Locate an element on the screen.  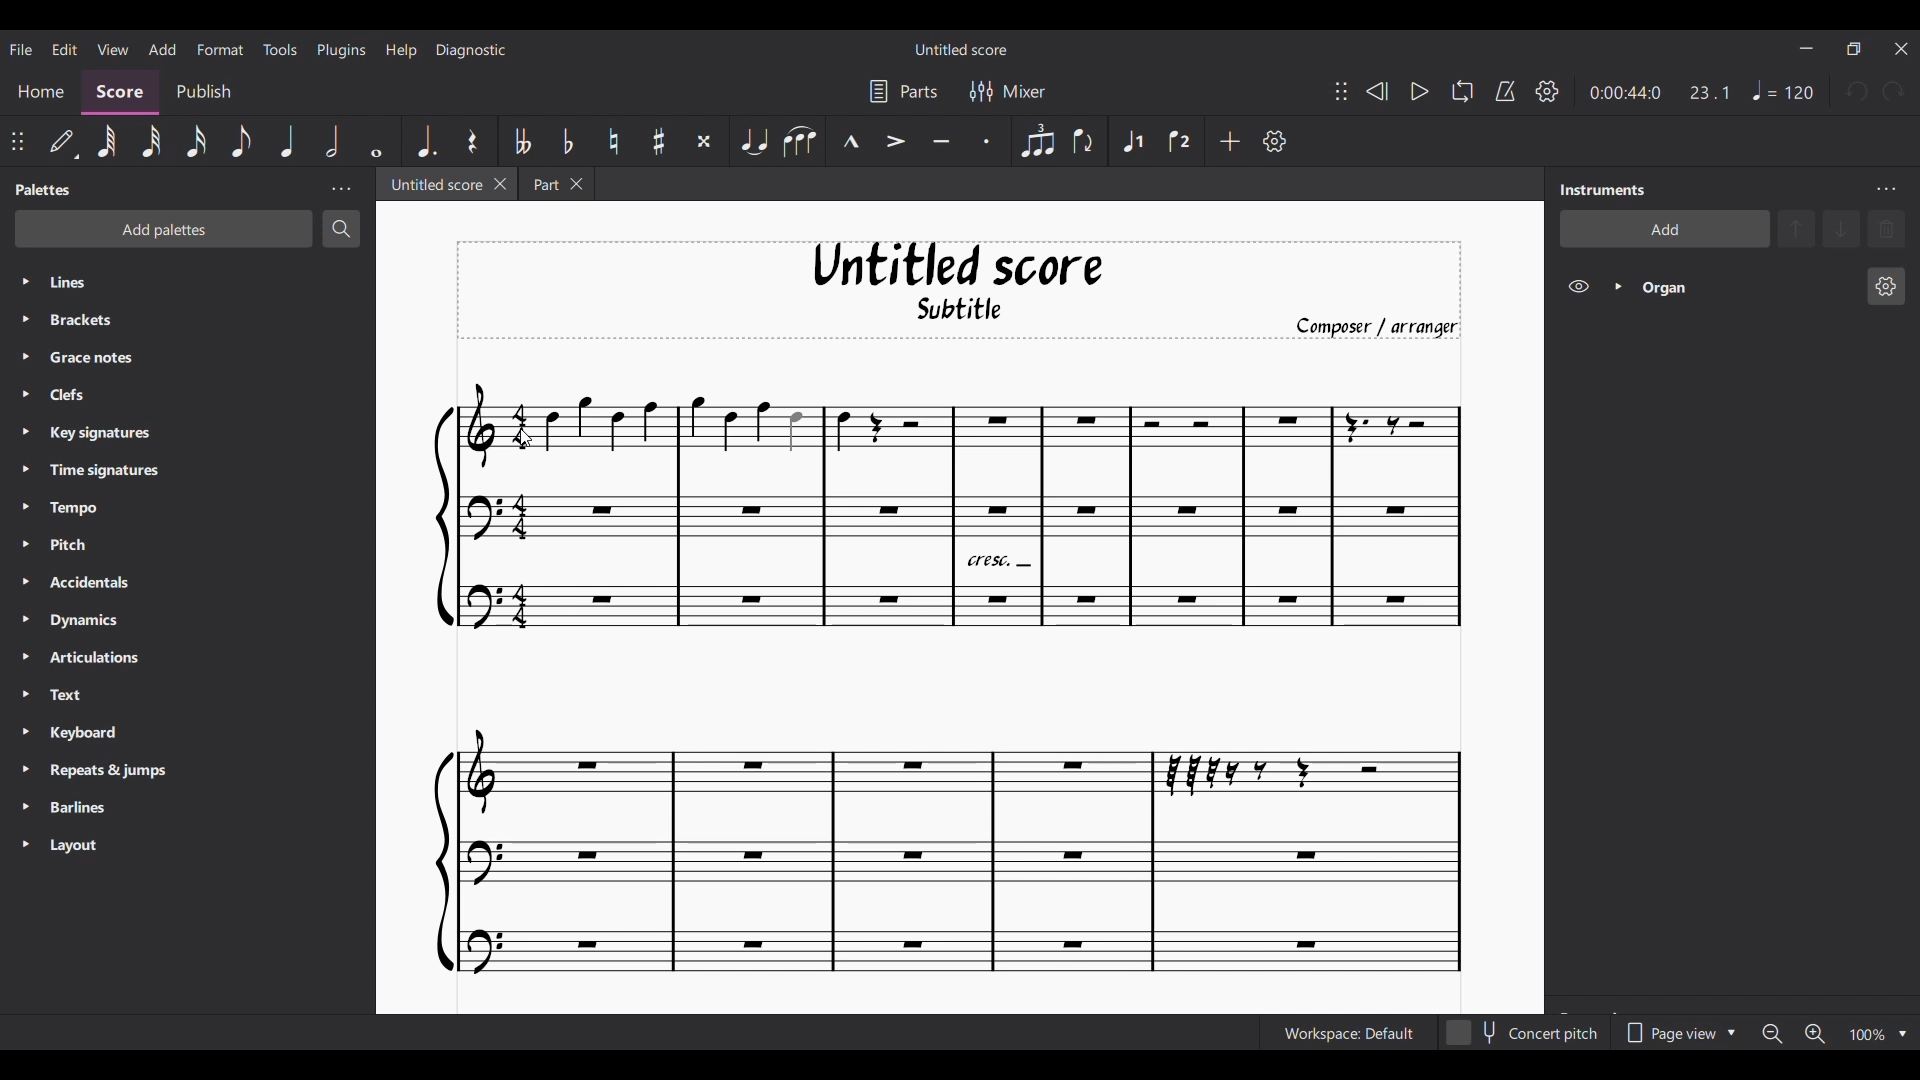
Delete is located at coordinates (1886, 229).